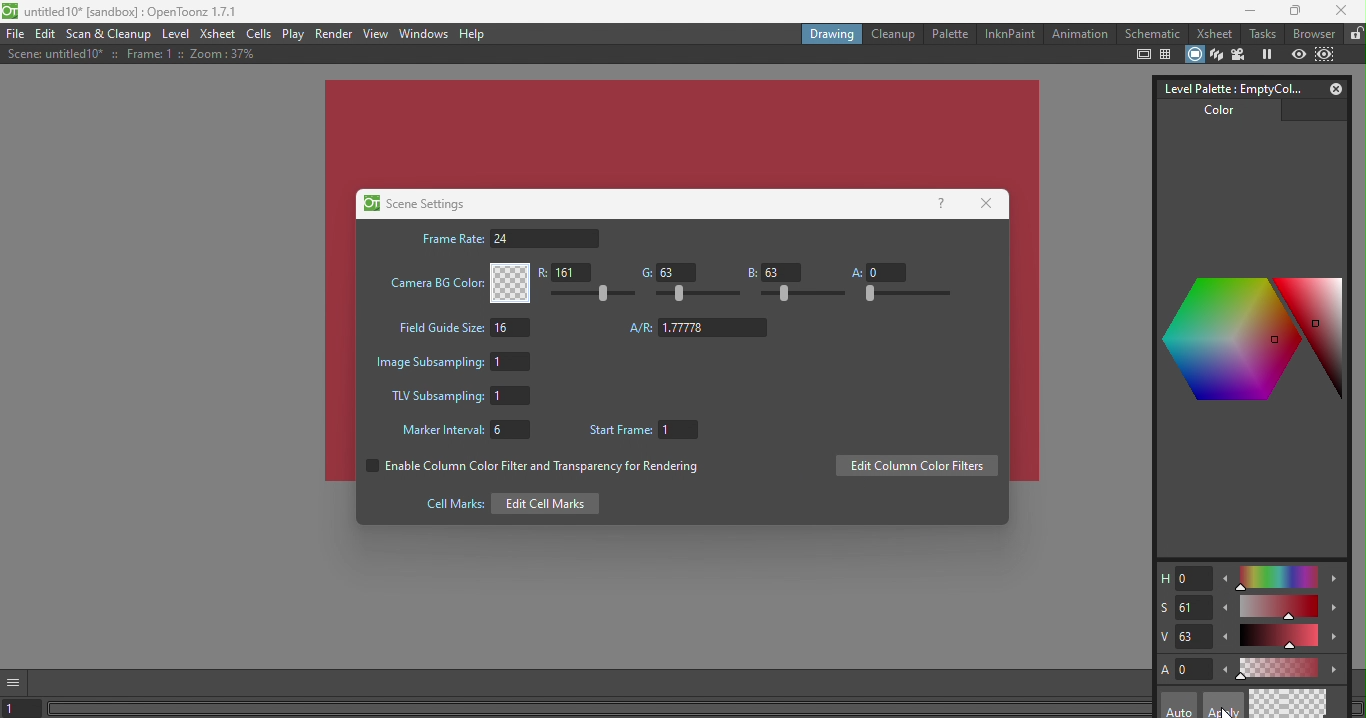 Image resolution: width=1366 pixels, height=718 pixels. I want to click on Increase, so click(1336, 640).